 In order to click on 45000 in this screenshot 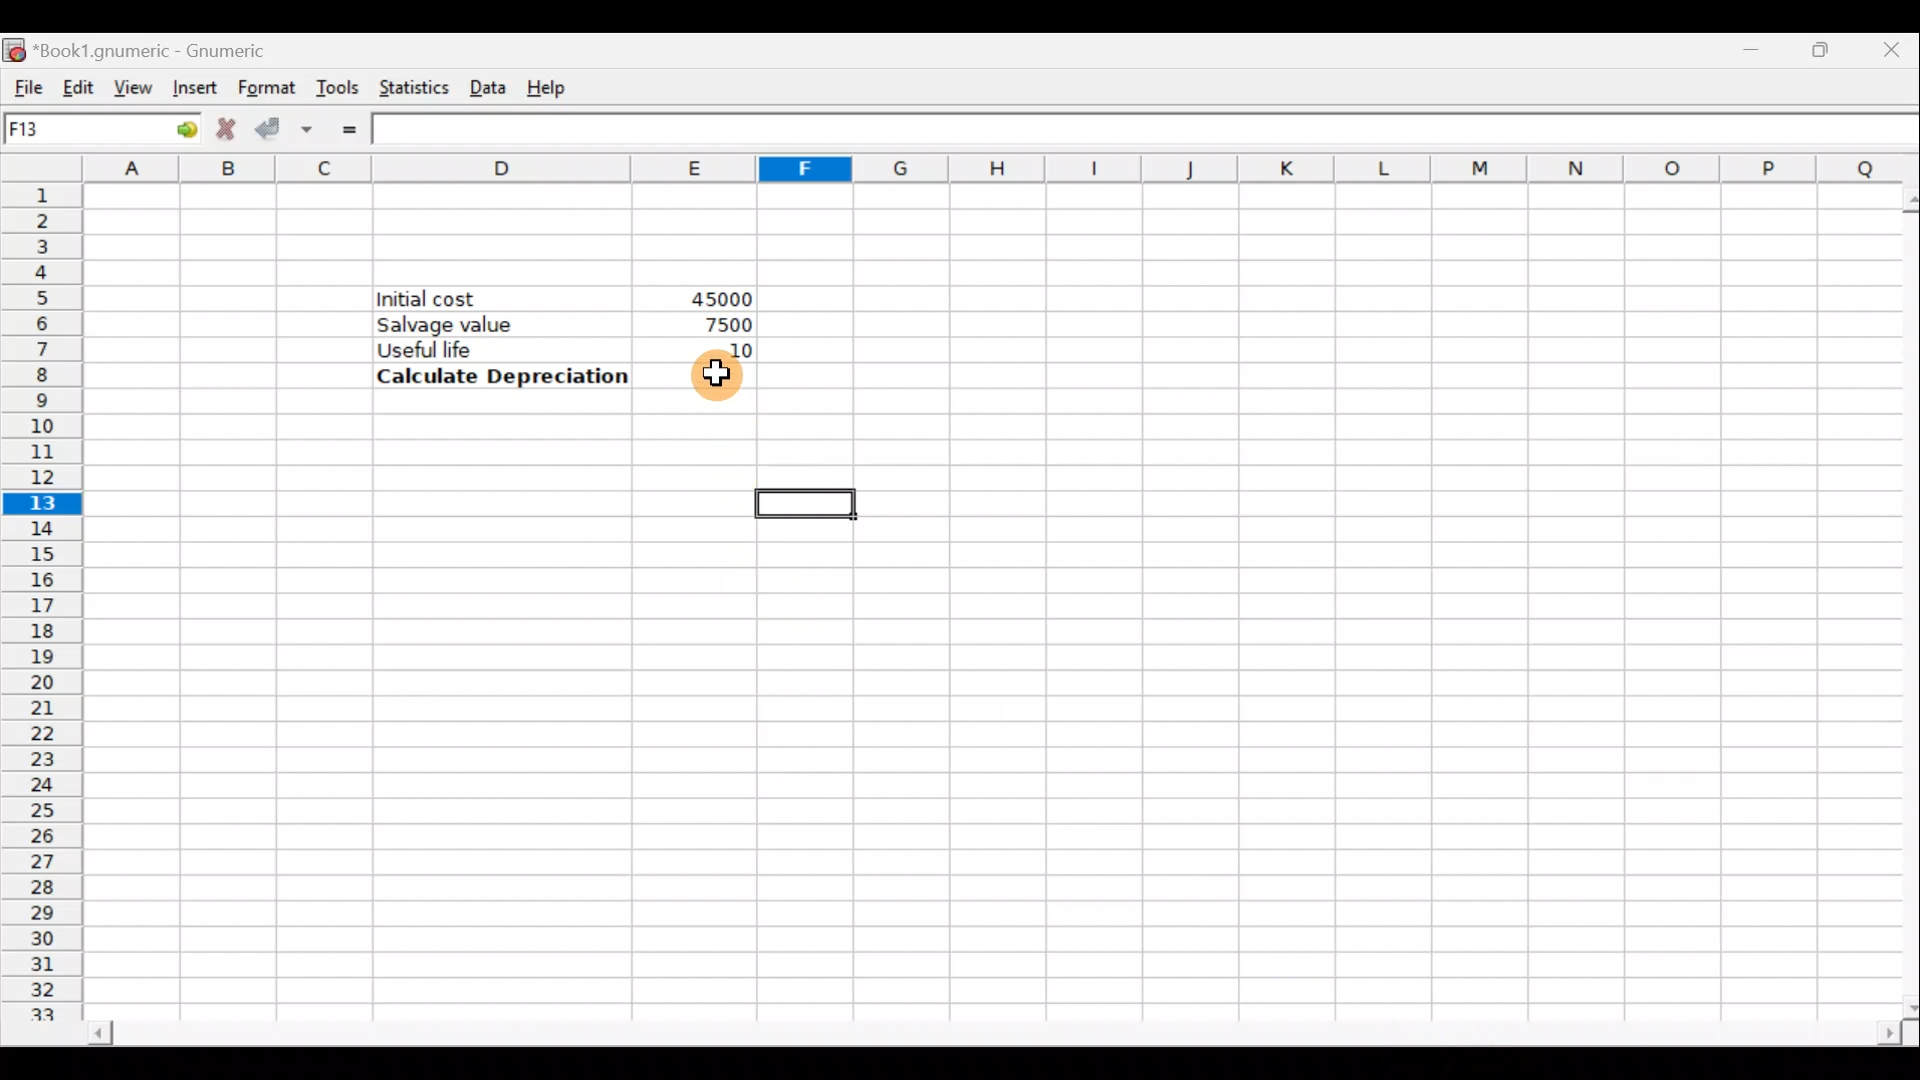, I will do `click(715, 297)`.